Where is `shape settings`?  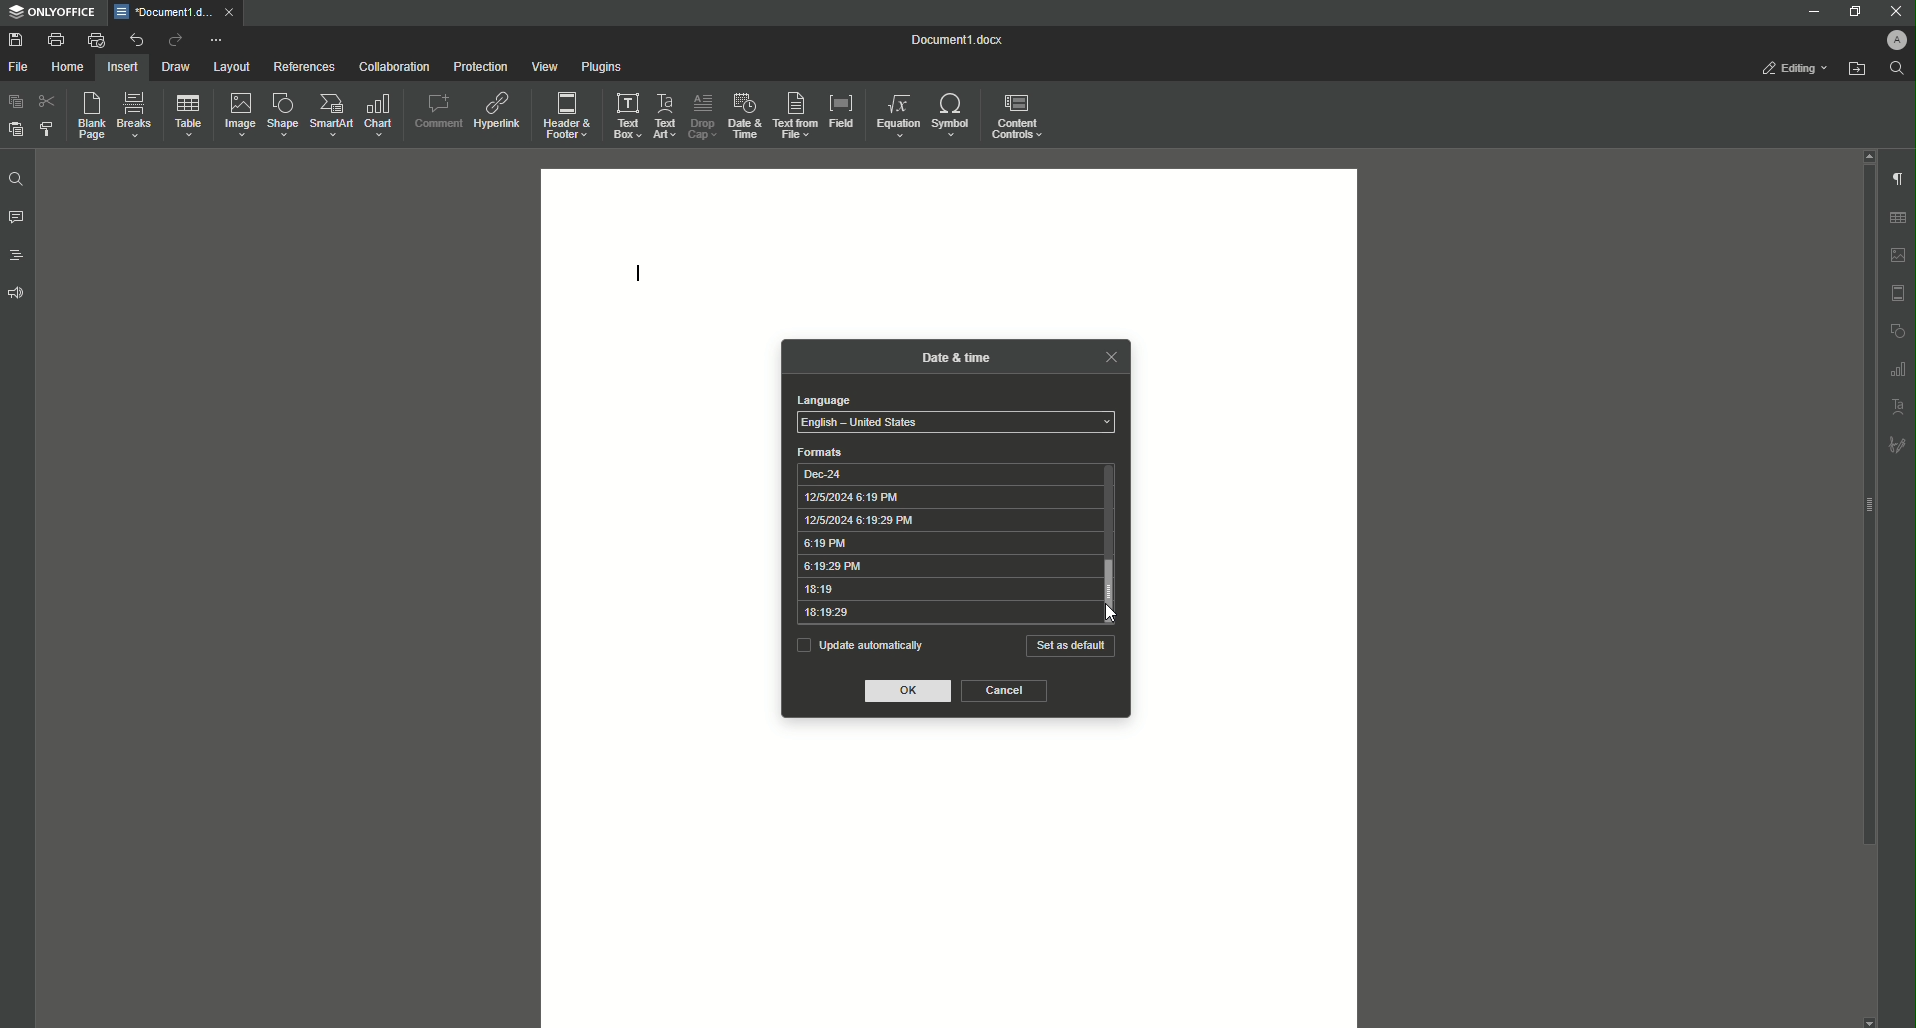
shape settings is located at coordinates (1897, 329).